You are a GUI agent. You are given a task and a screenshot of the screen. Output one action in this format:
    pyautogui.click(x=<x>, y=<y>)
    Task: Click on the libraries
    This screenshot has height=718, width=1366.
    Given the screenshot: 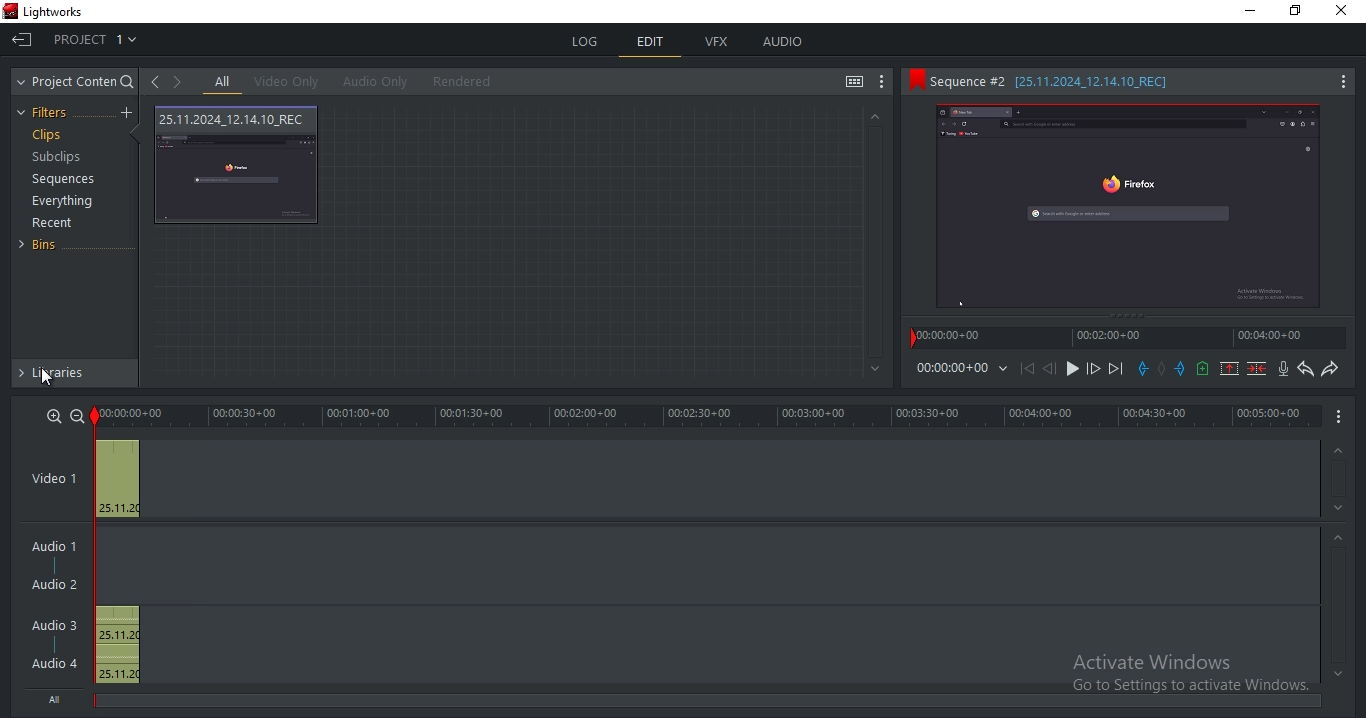 What is the action you would take?
    pyautogui.click(x=78, y=373)
    